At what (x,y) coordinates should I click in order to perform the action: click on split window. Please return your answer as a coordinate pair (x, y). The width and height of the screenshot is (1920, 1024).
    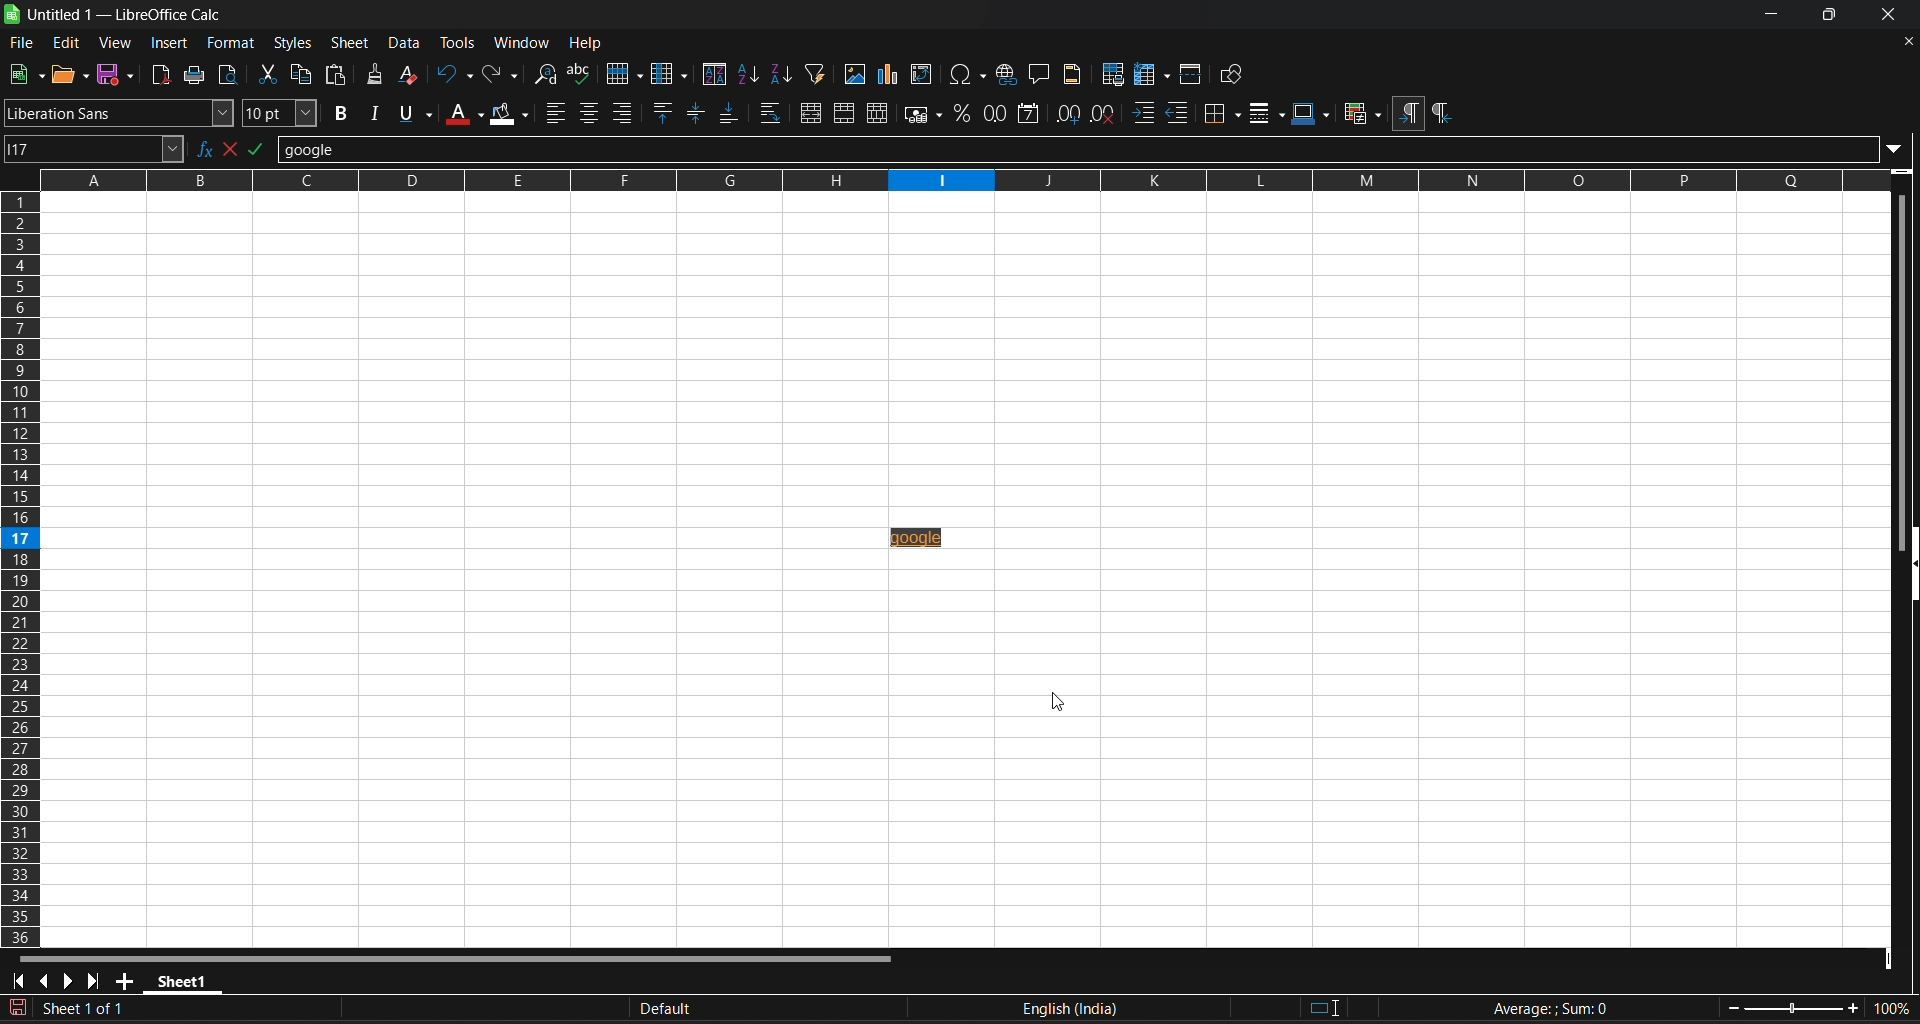
    Looking at the image, I should click on (1193, 73).